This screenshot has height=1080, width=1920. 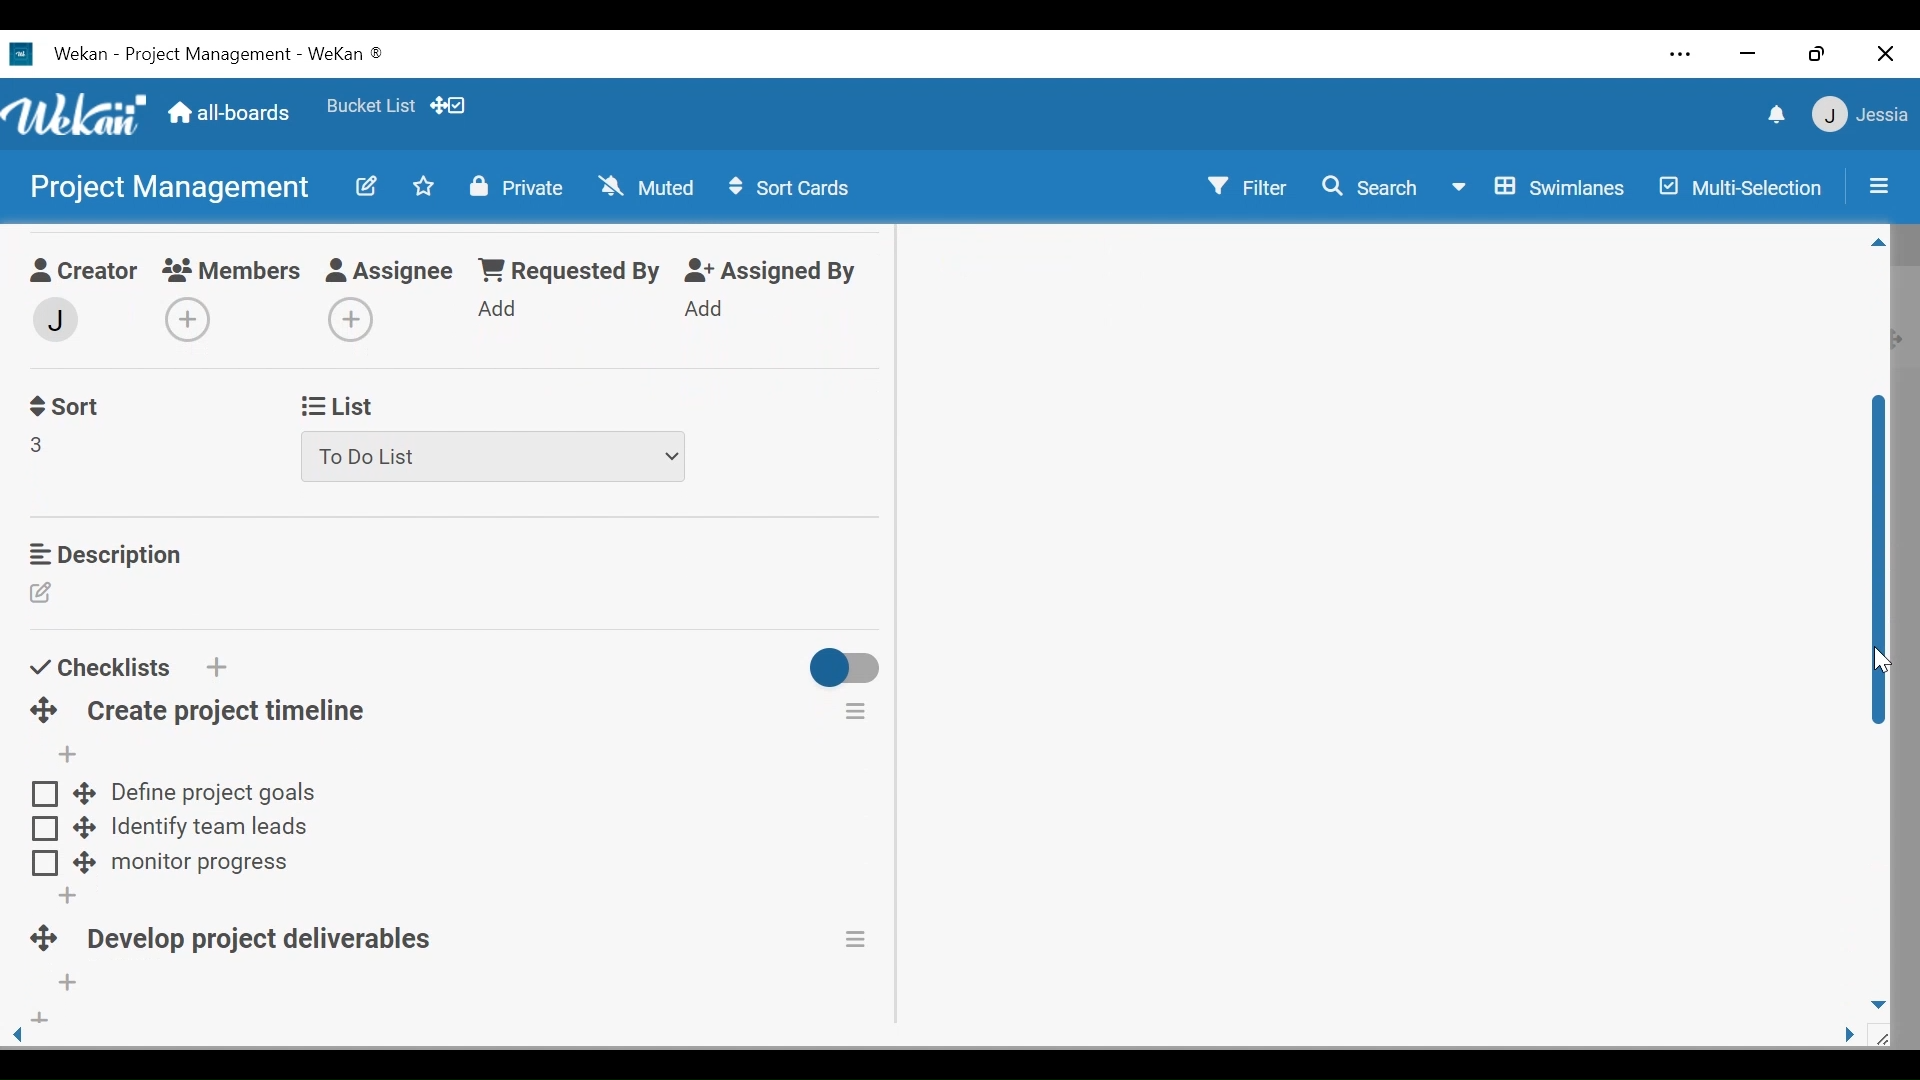 What do you see at coordinates (1857, 1036) in the screenshot?
I see `page side` at bounding box center [1857, 1036].